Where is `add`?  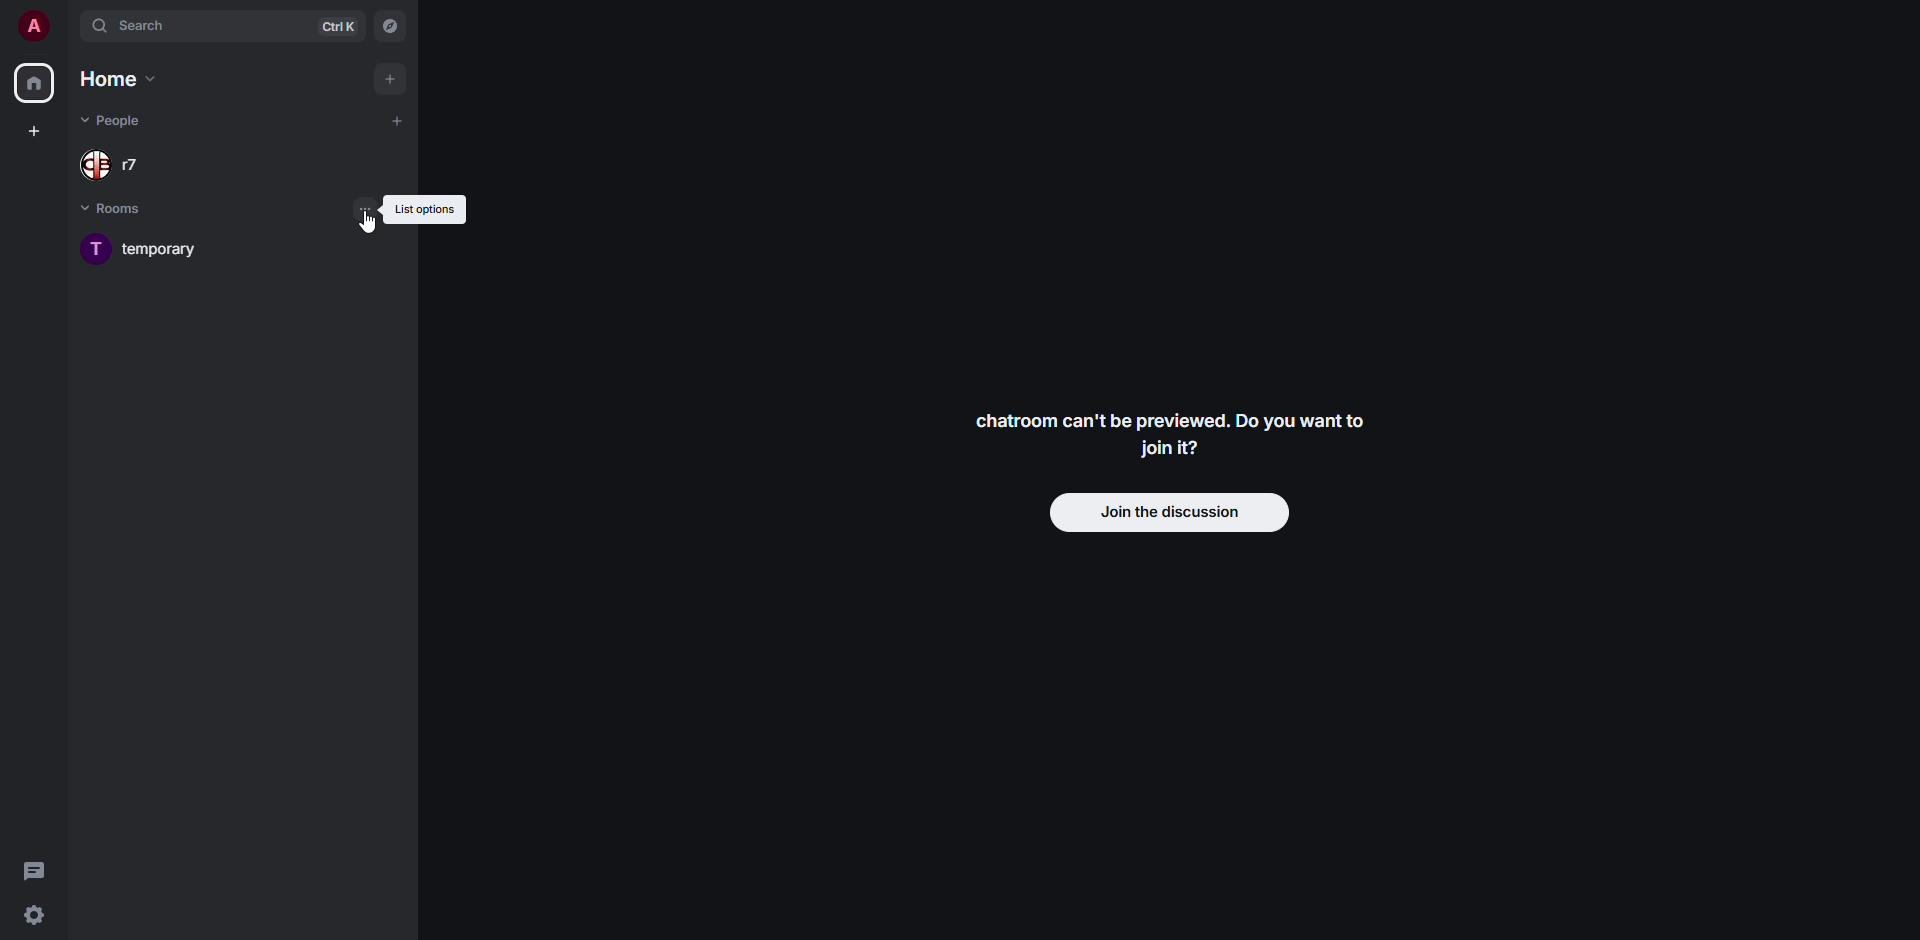 add is located at coordinates (396, 122).